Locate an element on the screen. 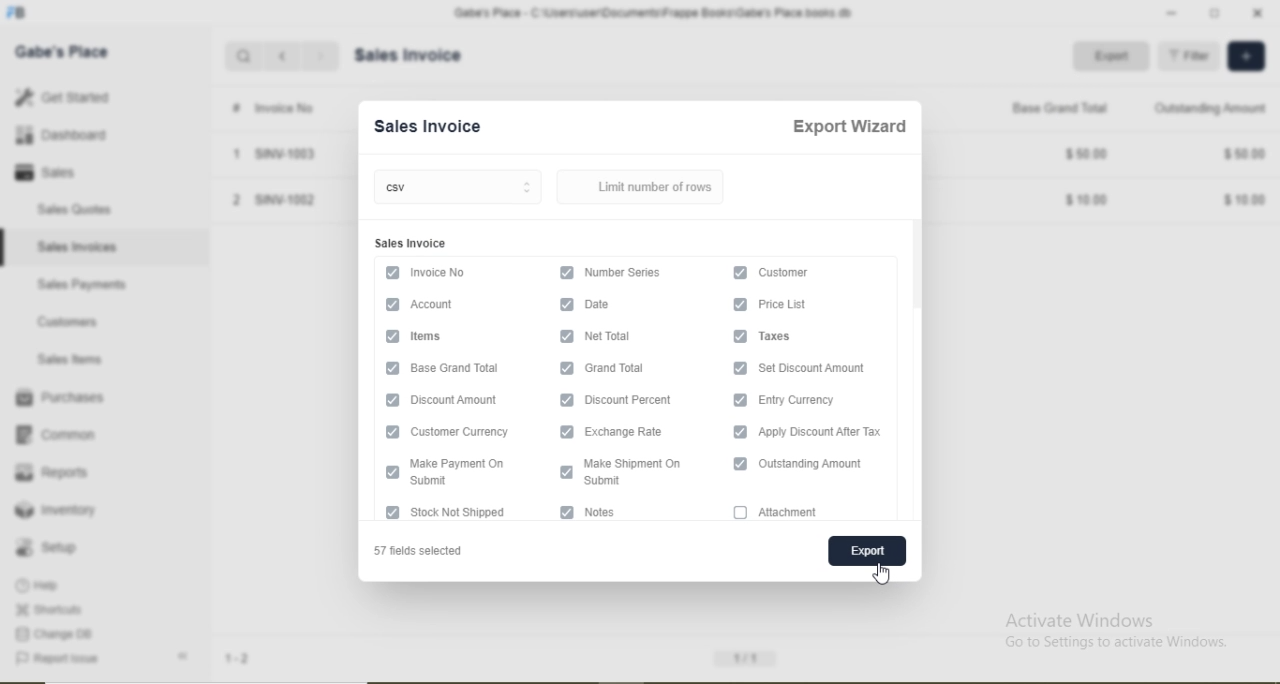  Sales Quotes is located at coordinates (86, 209).